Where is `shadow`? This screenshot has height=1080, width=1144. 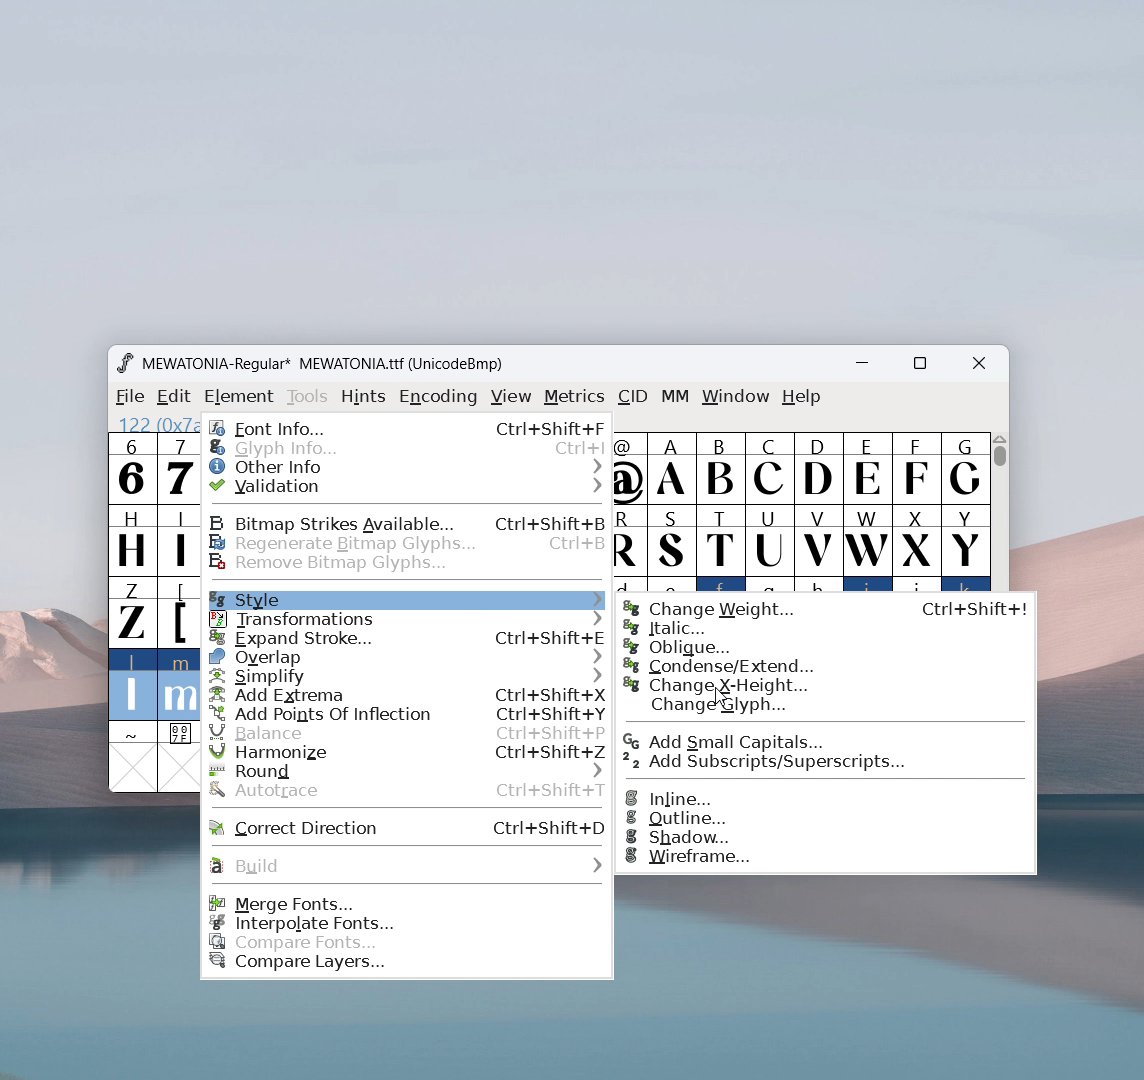
shadow is located at coordinates (827, 837).